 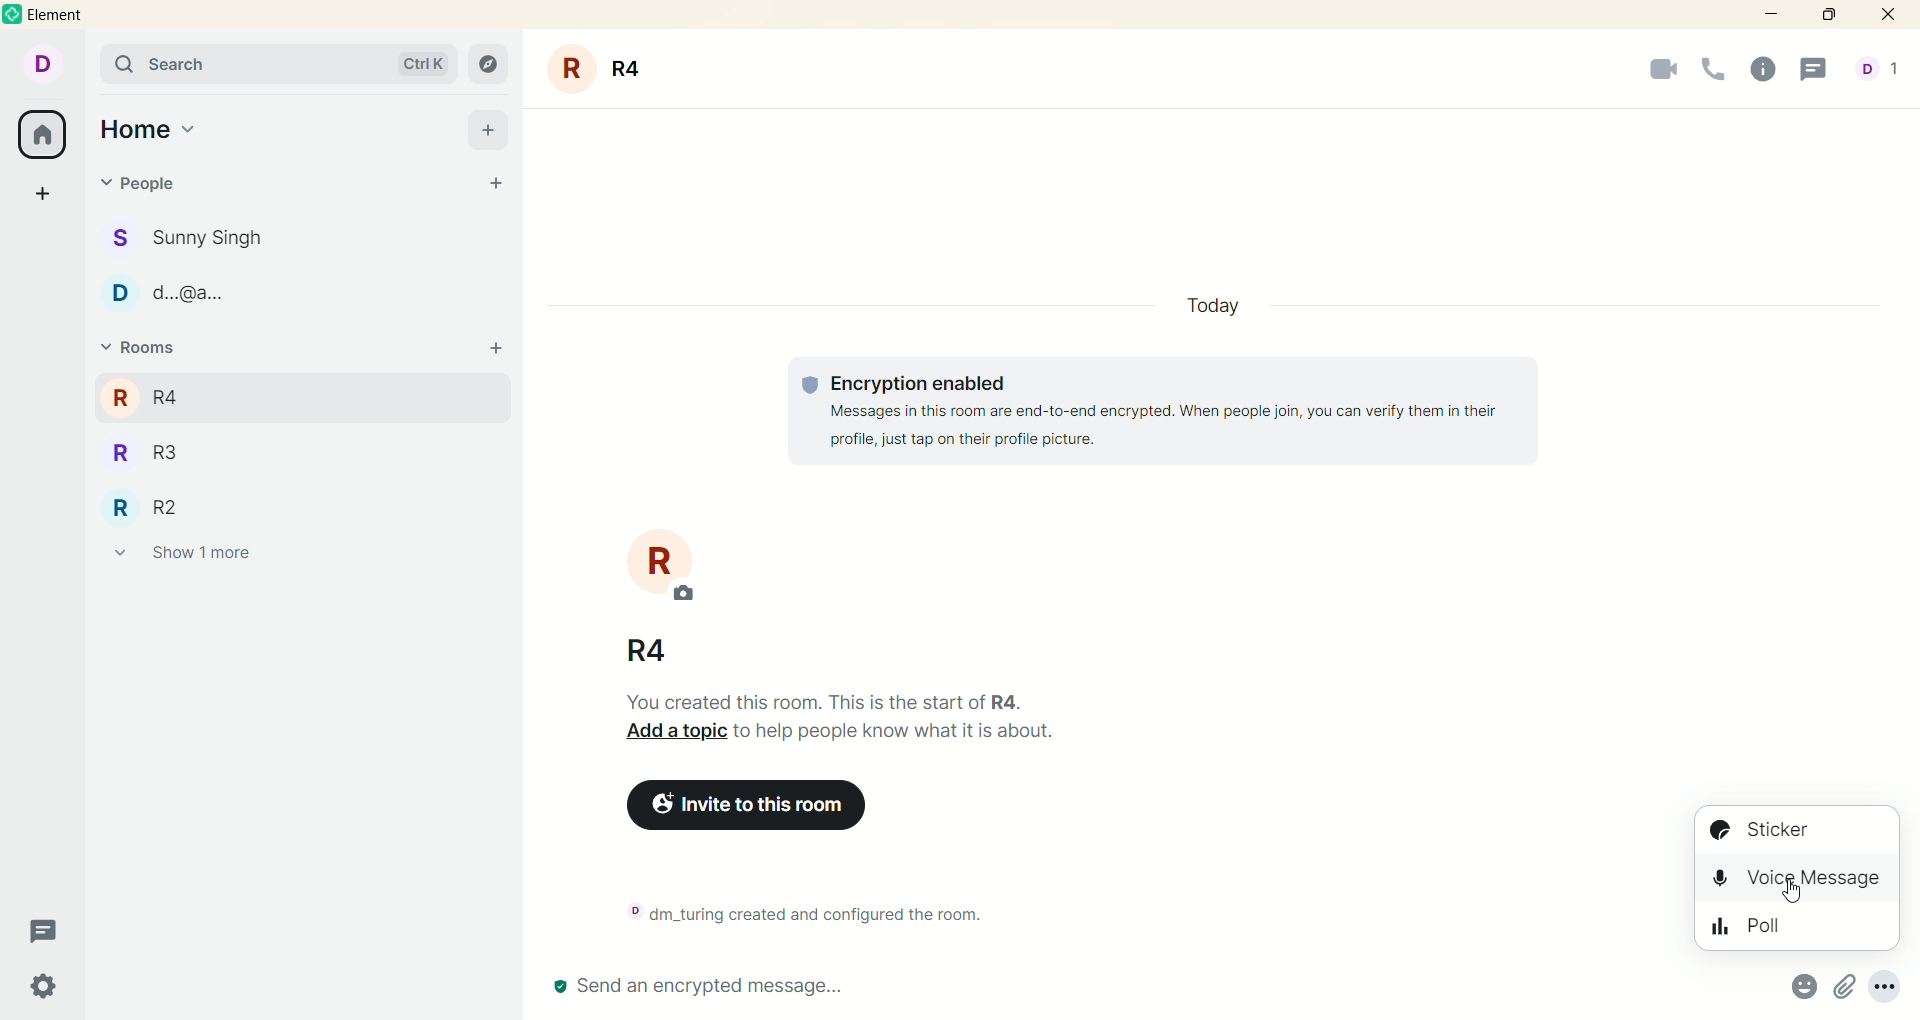 I want to click on all rooms, so click(x=43, y=137).